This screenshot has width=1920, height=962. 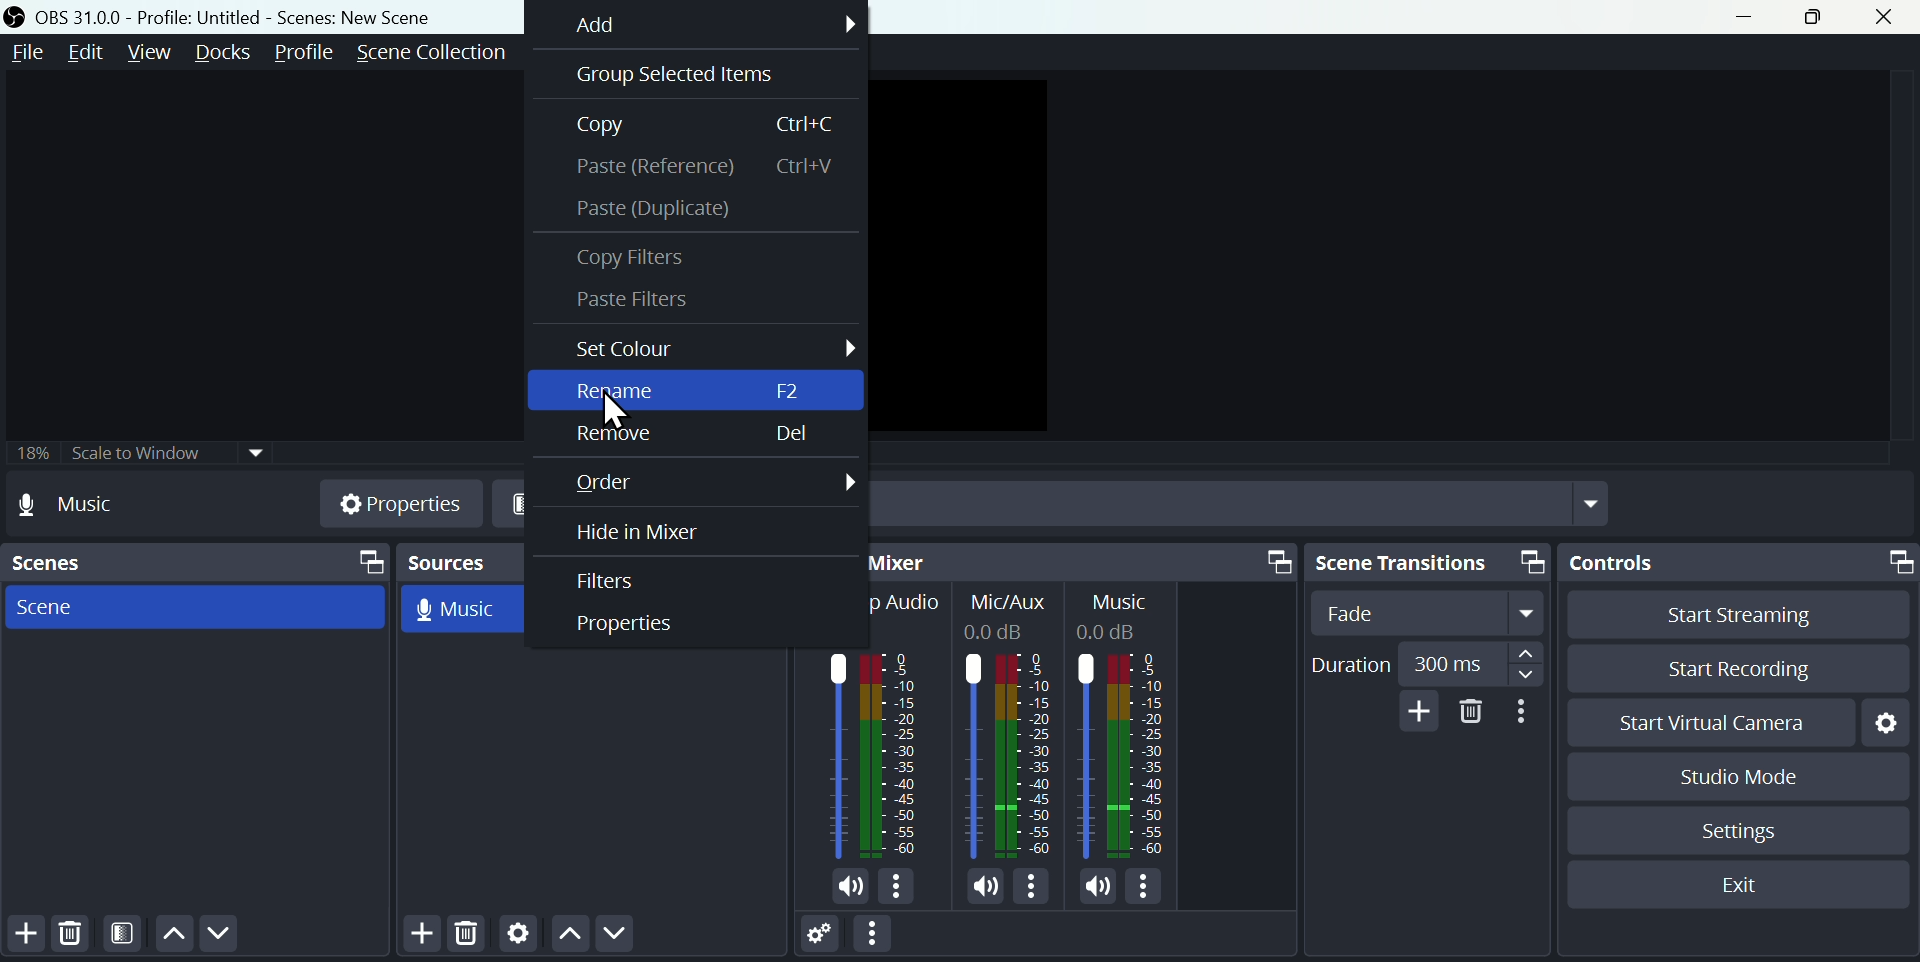 I want to click on Music, so click(x=465, y=607).